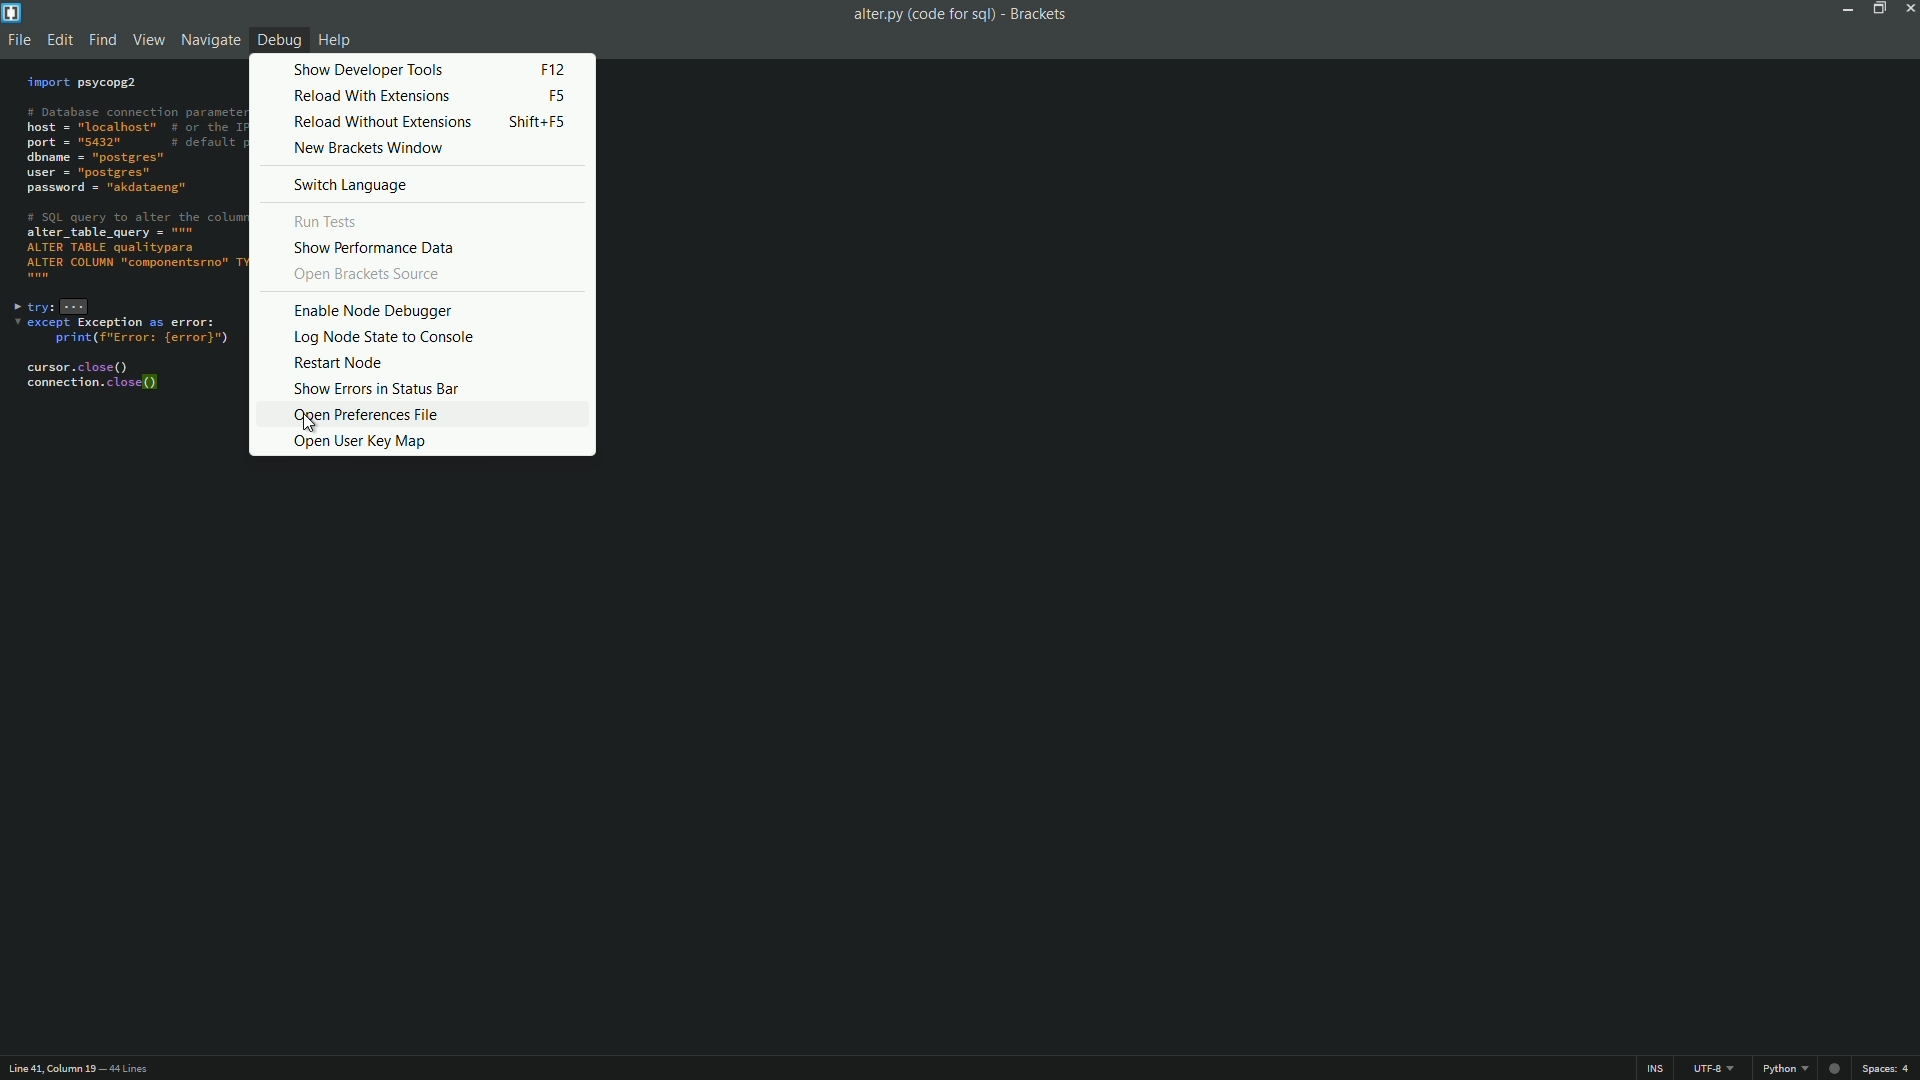  Describe the element at coordinates (412, 247) in the screenshot. I see `Show performance data` at that location.